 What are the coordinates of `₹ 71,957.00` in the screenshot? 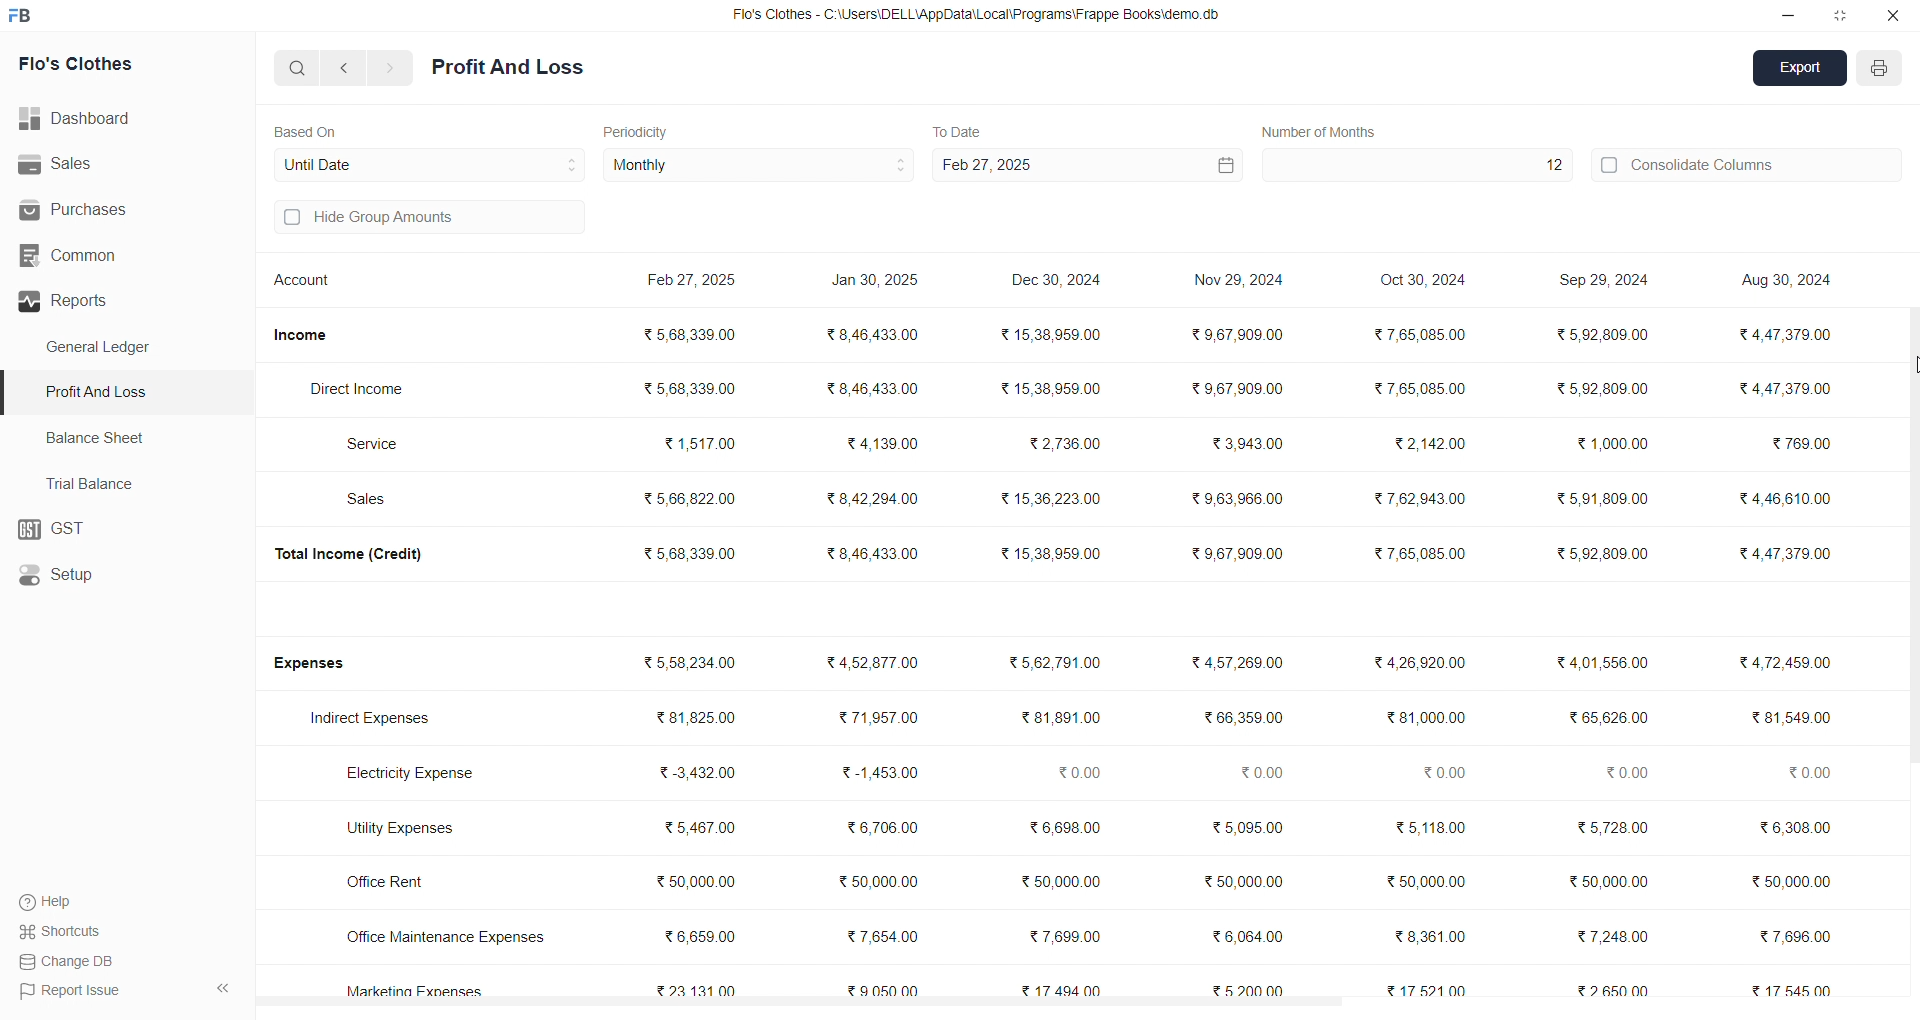 It's located at (878, 718).